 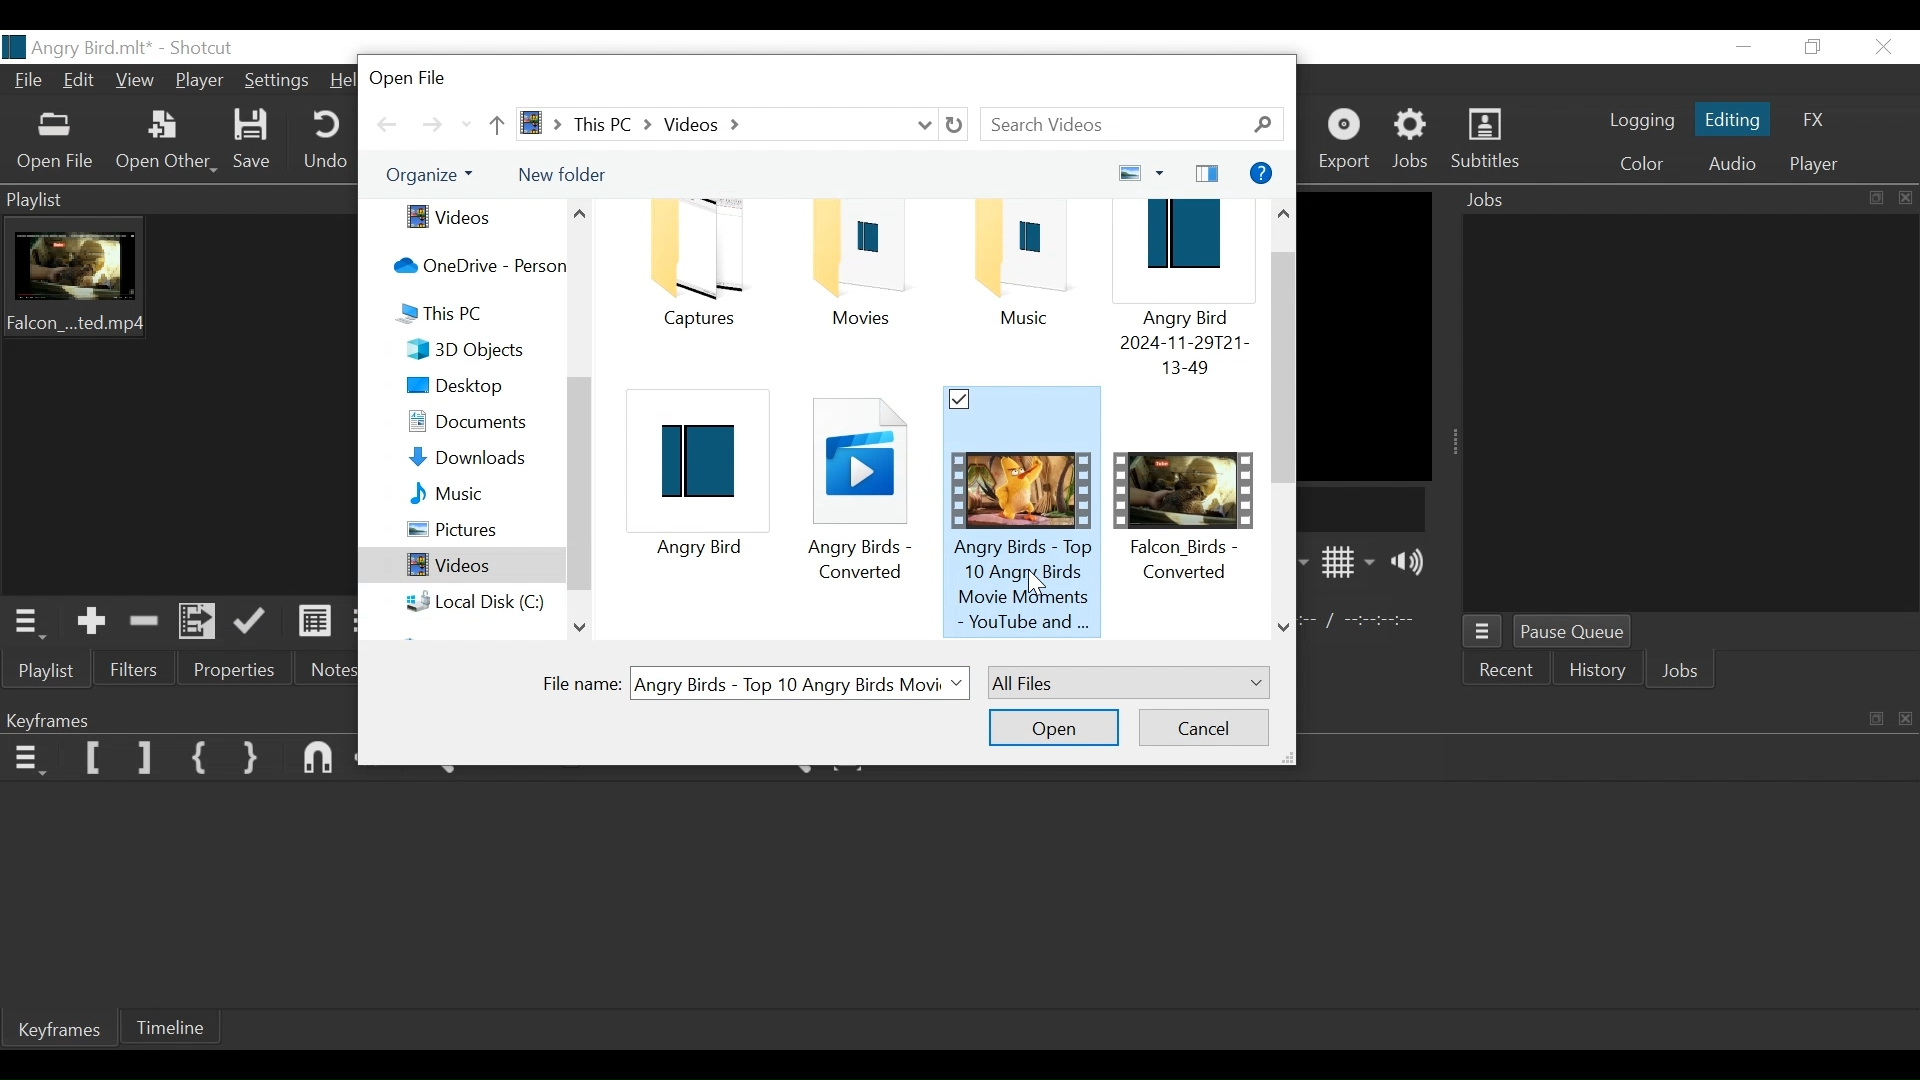 What do you see at coordinates (316, 622) in the screenshot?
I see `View as detail` at bounding box center [316, 622].